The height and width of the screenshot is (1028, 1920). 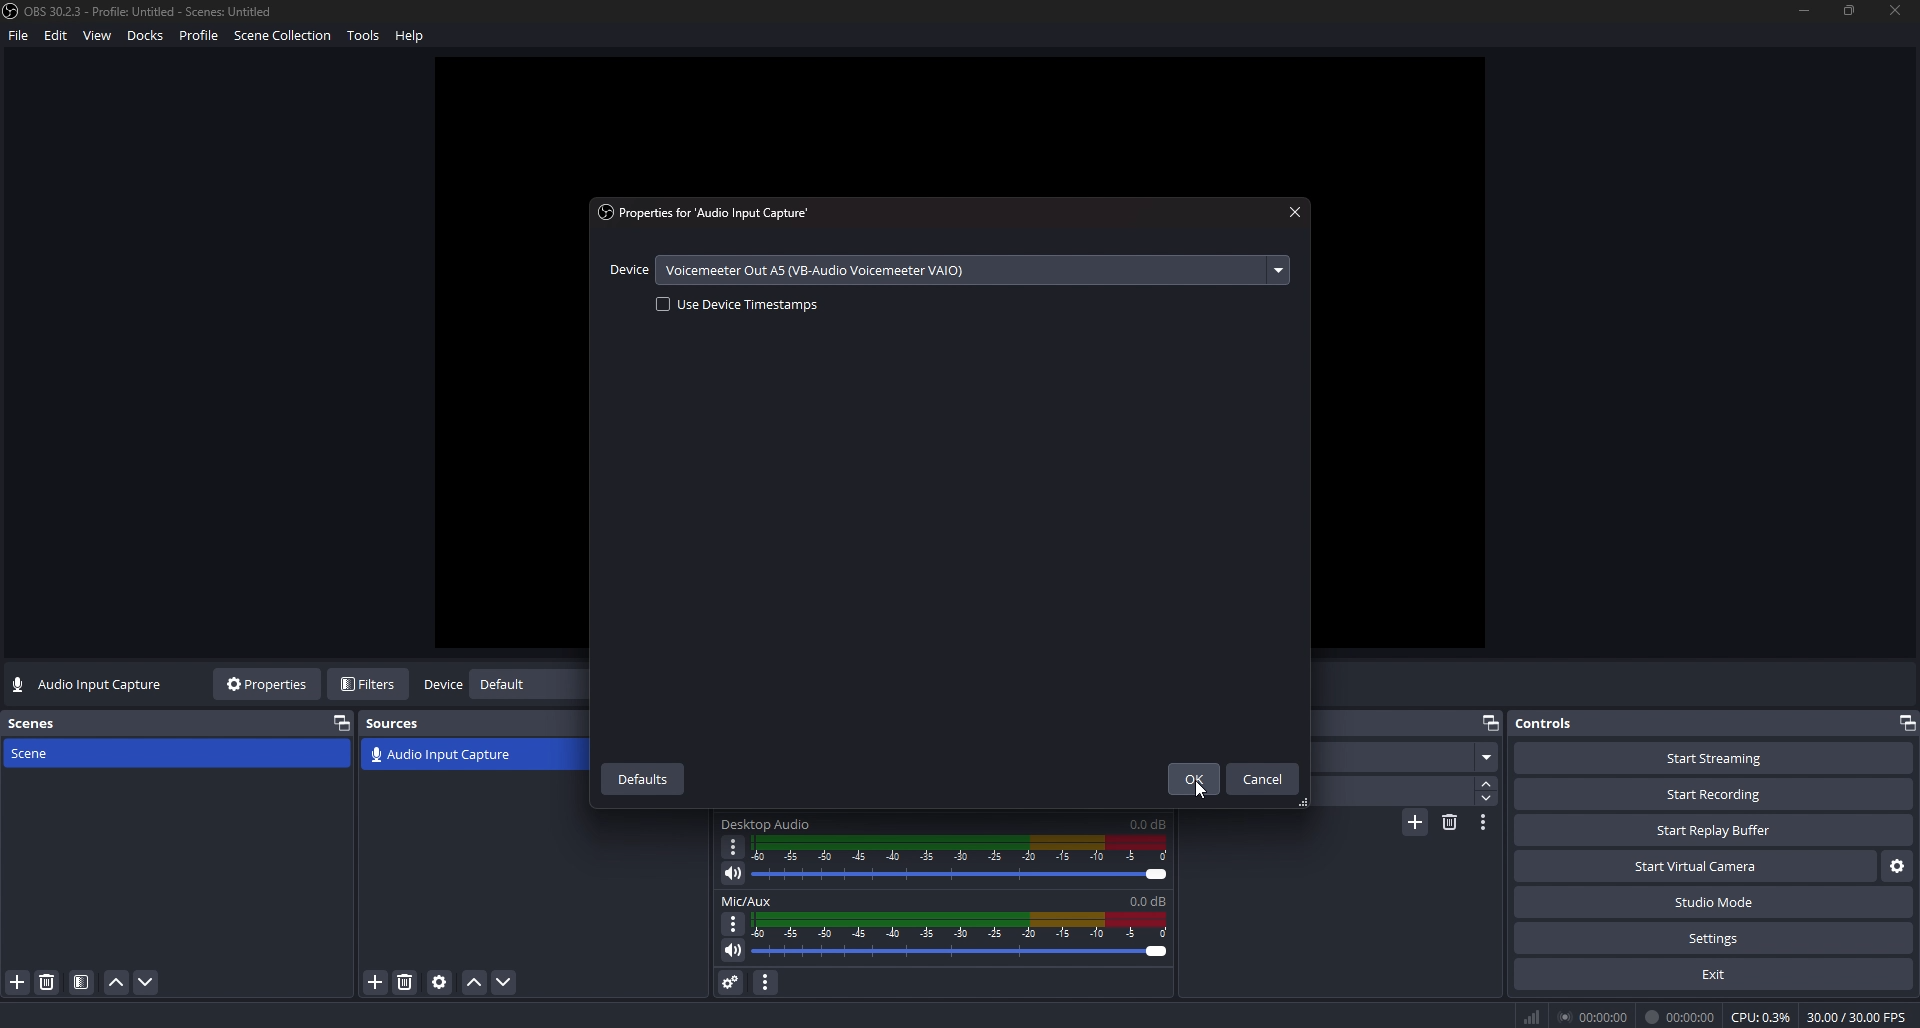 What do you see at coordinates (57, 39) in the screenshot?
I see `Edit` at bounding box center [57, 39].